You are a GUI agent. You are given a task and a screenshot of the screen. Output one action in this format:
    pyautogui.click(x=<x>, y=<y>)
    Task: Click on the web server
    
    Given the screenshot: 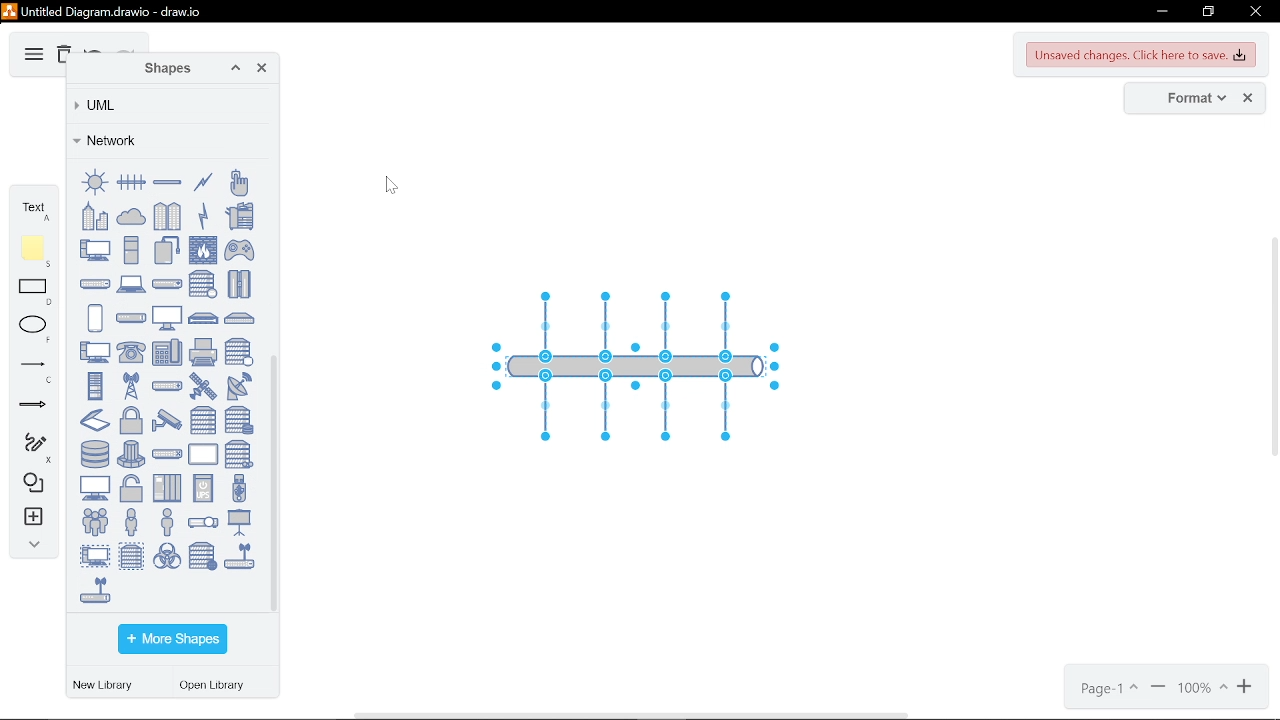 What is the action you would take?
    pyautogui.click(x=203, y=556)
    